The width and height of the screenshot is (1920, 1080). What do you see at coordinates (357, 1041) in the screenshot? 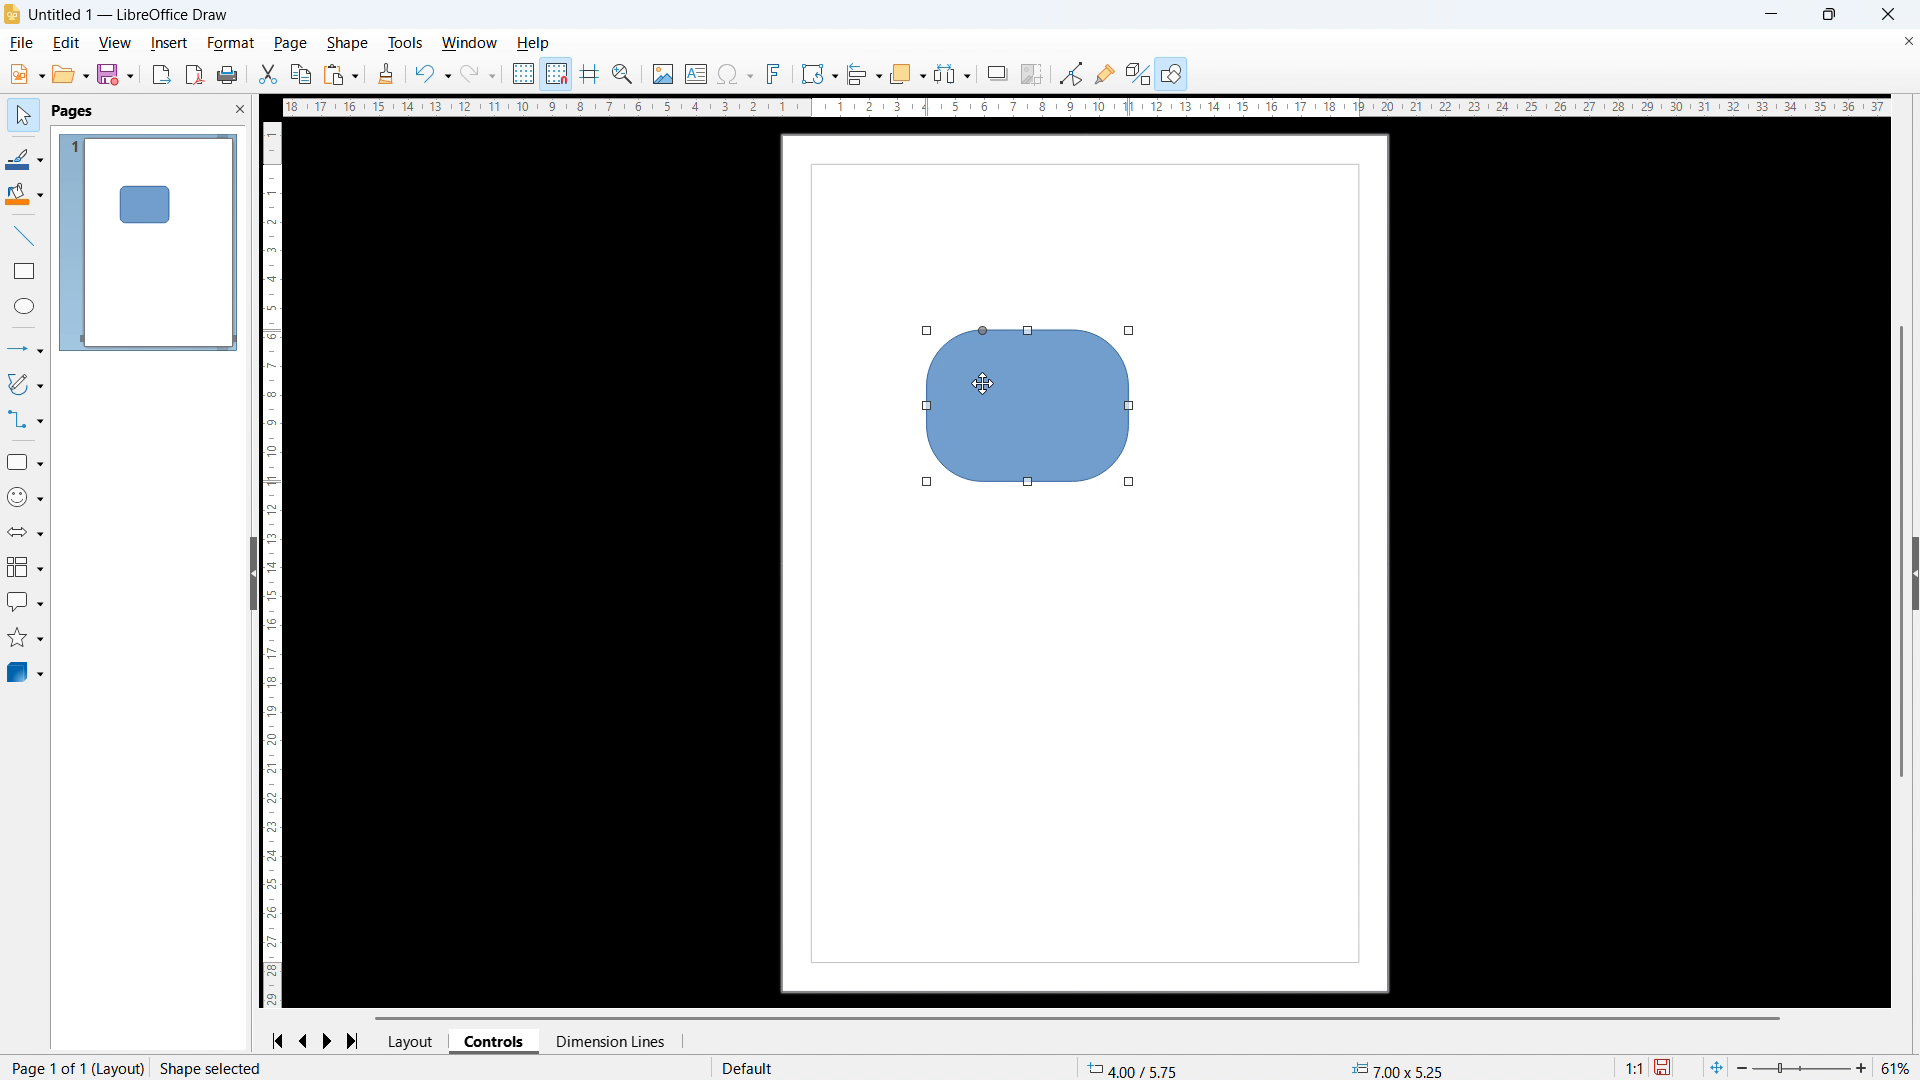
I see `last page` at bounding box center [357, 1041].